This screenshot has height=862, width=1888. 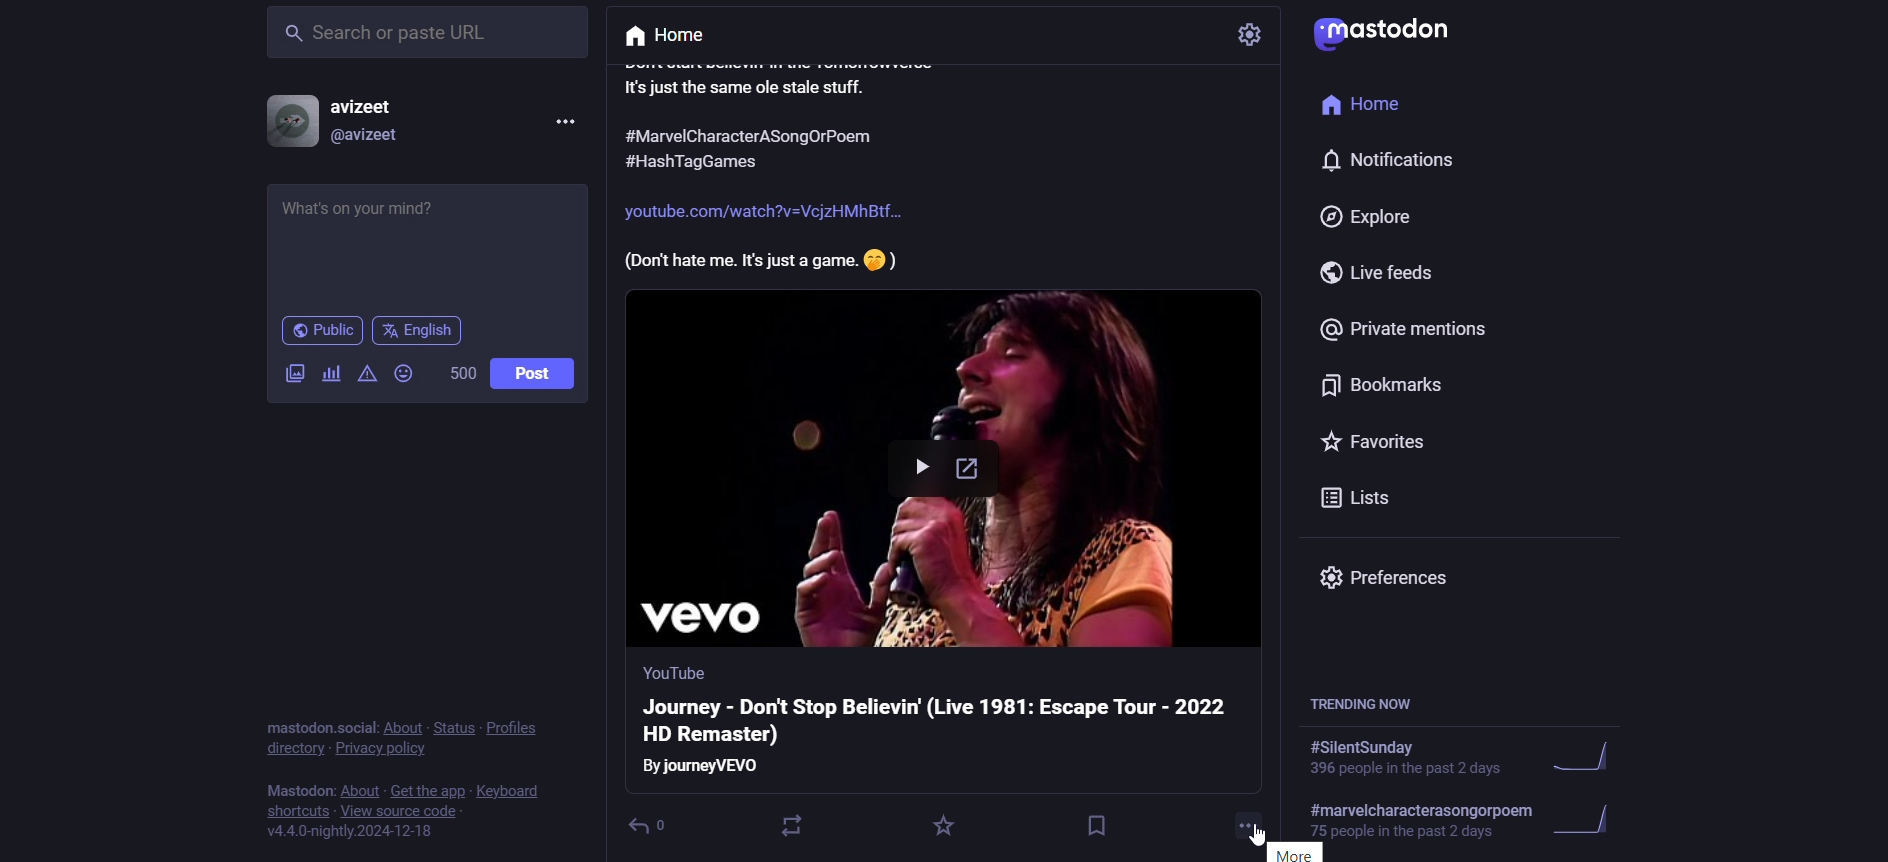 I want to click on notification, so click(x=1387, y=161).